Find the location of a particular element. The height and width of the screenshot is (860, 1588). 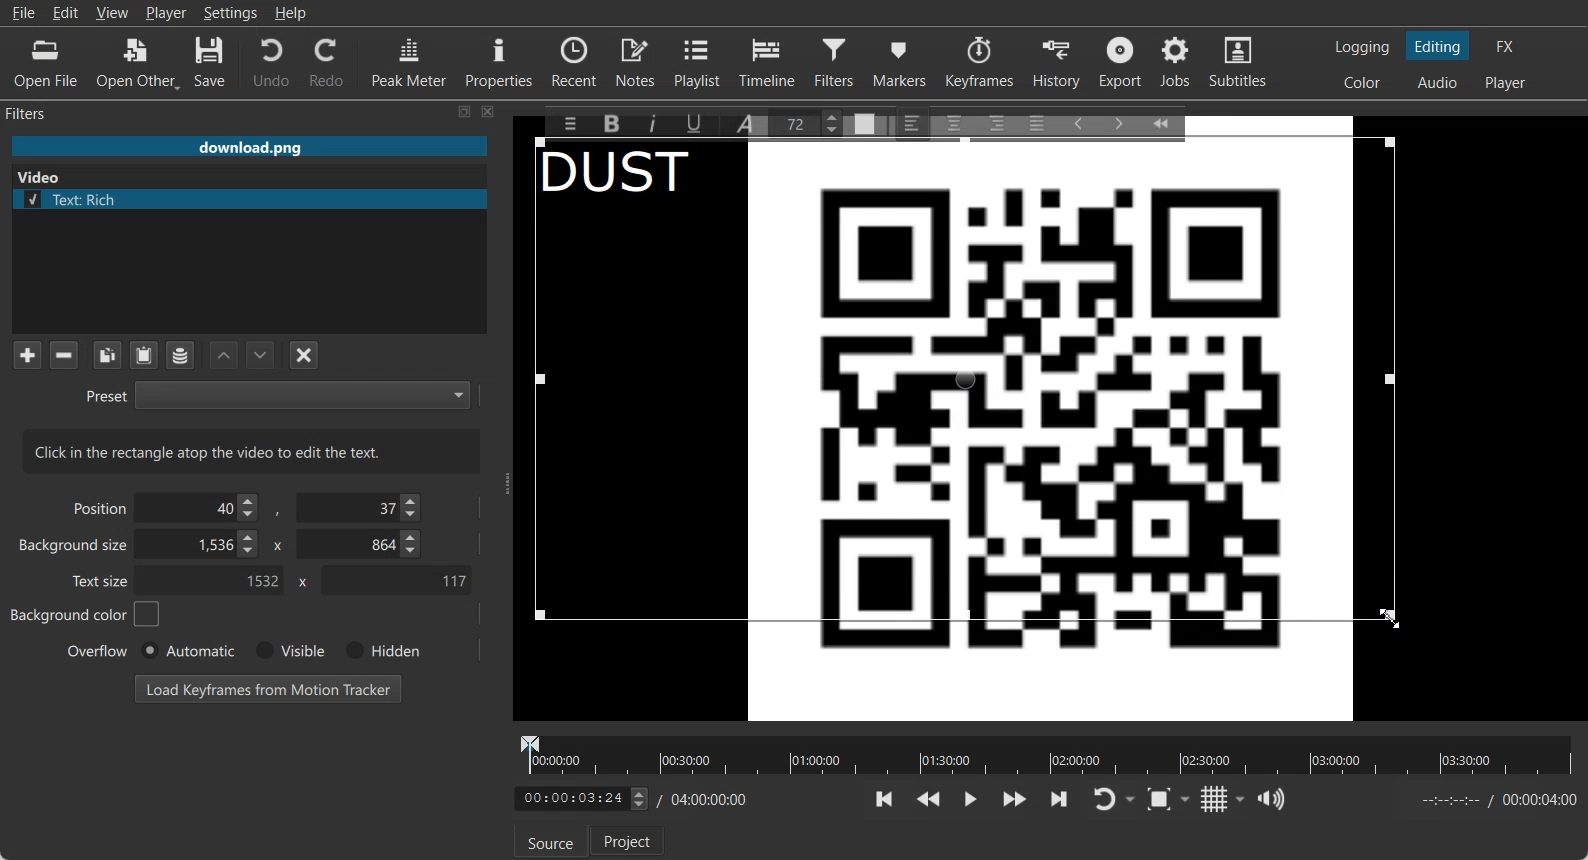

Load Keyframe from Motion Tracker is located at coordinates (268, 688).